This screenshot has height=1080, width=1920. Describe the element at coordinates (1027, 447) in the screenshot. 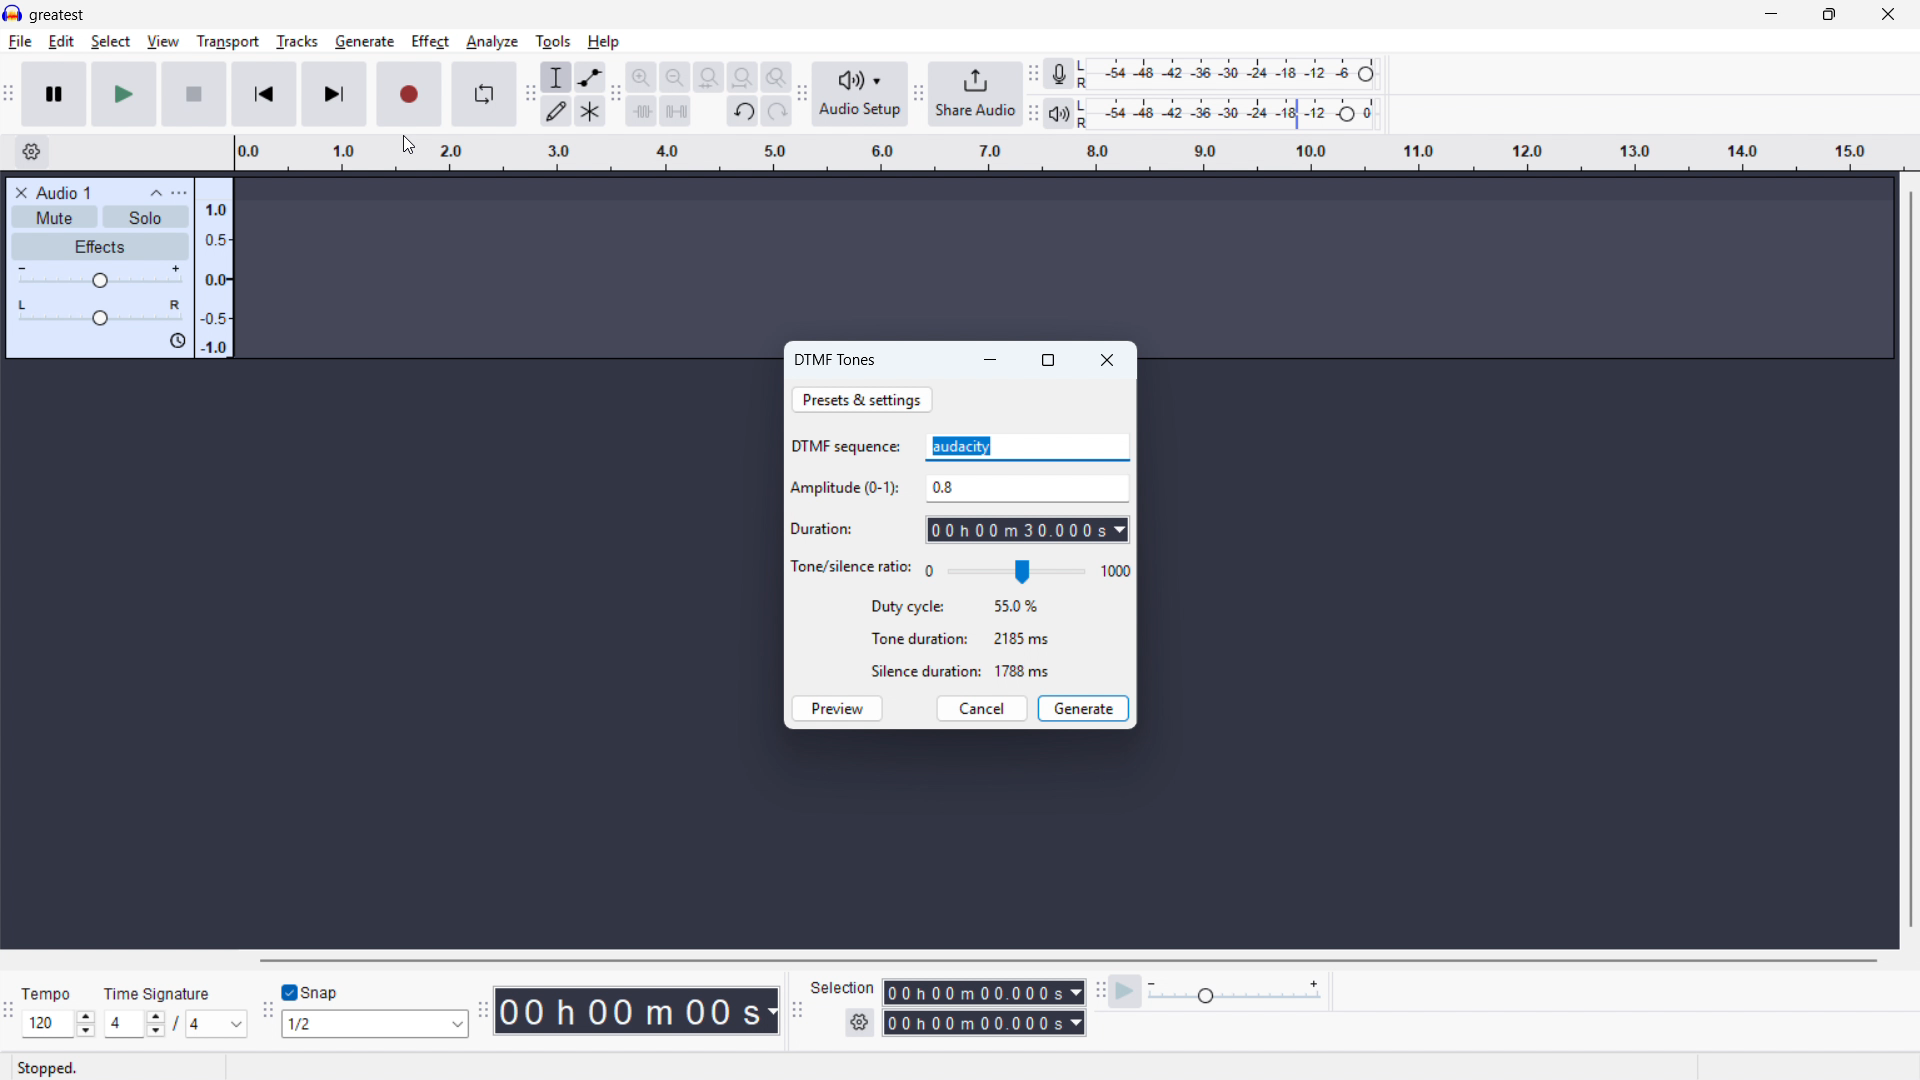

I see `enter D T M F sequence ` at that location.